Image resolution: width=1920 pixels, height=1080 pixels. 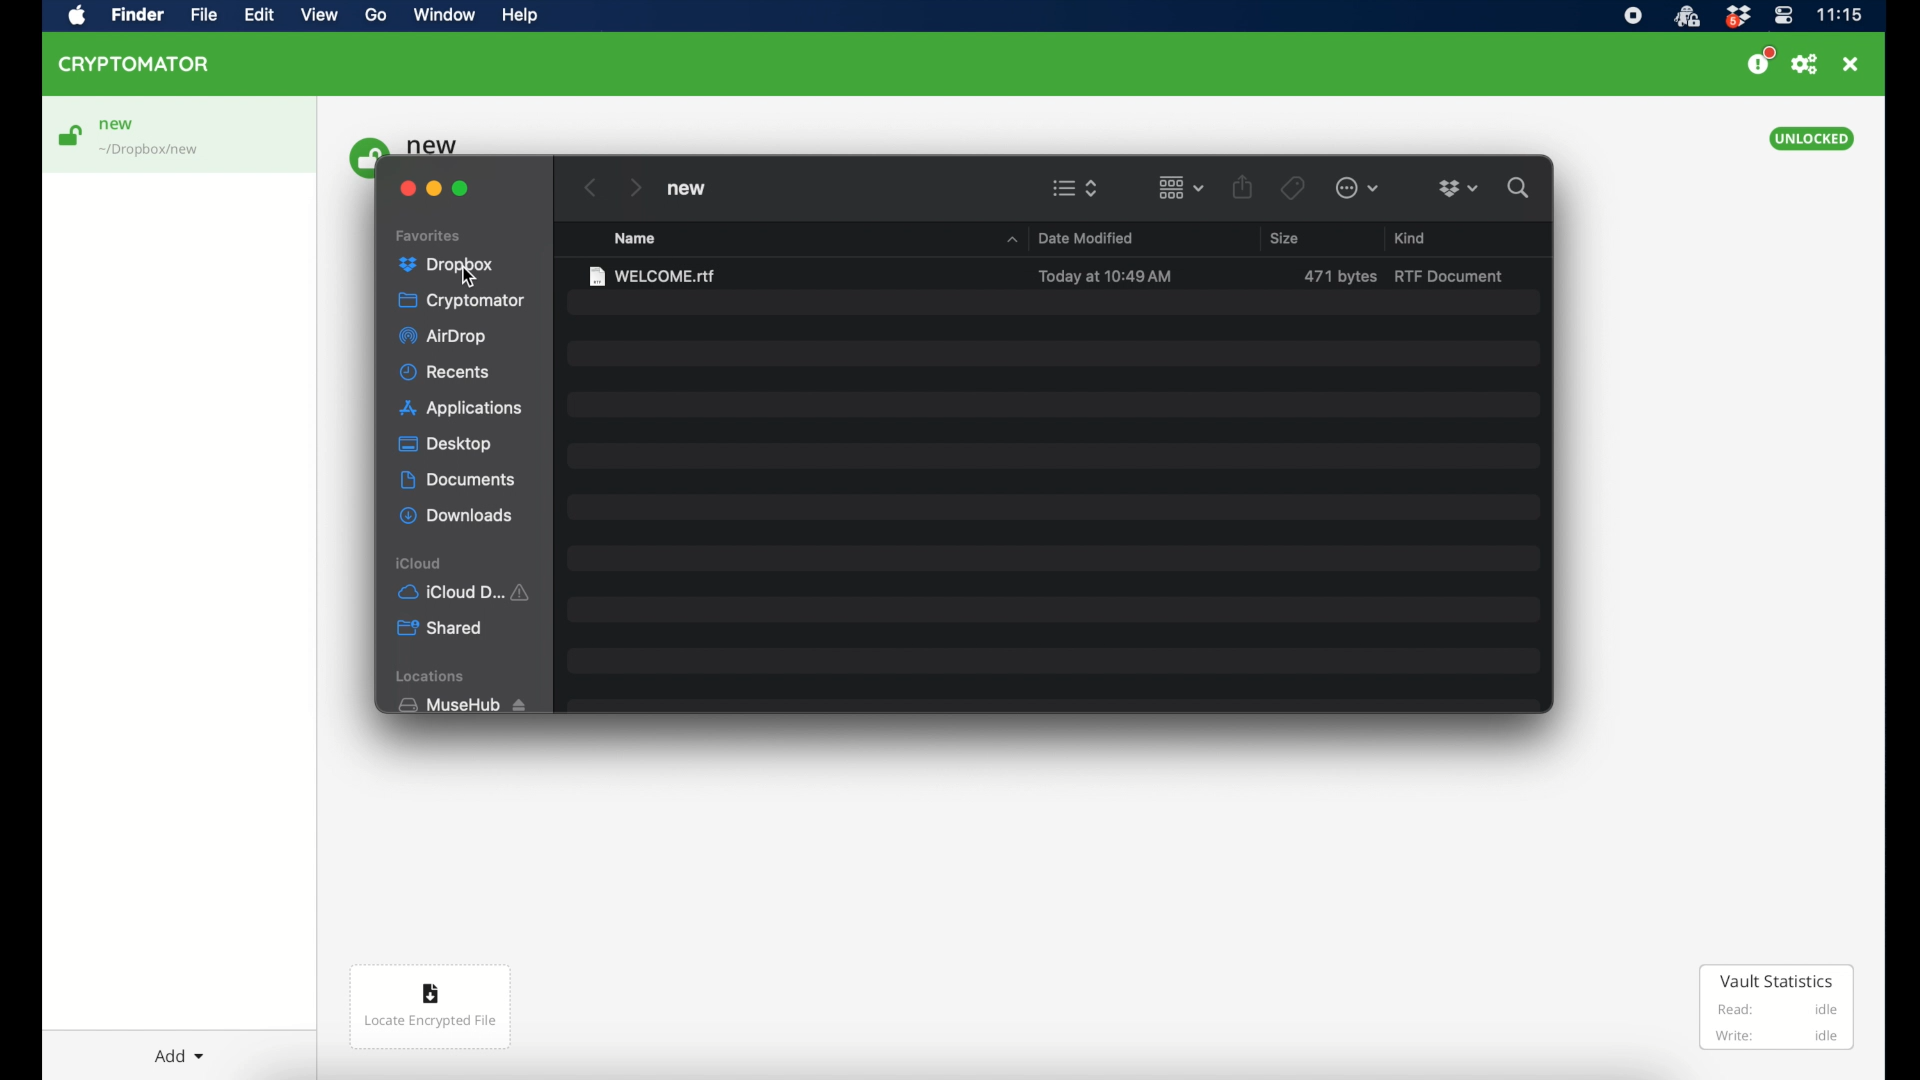 What do you see at coordinates (653, 277) in the screenshot?
I see `file name` at bounding box center [653, 277].